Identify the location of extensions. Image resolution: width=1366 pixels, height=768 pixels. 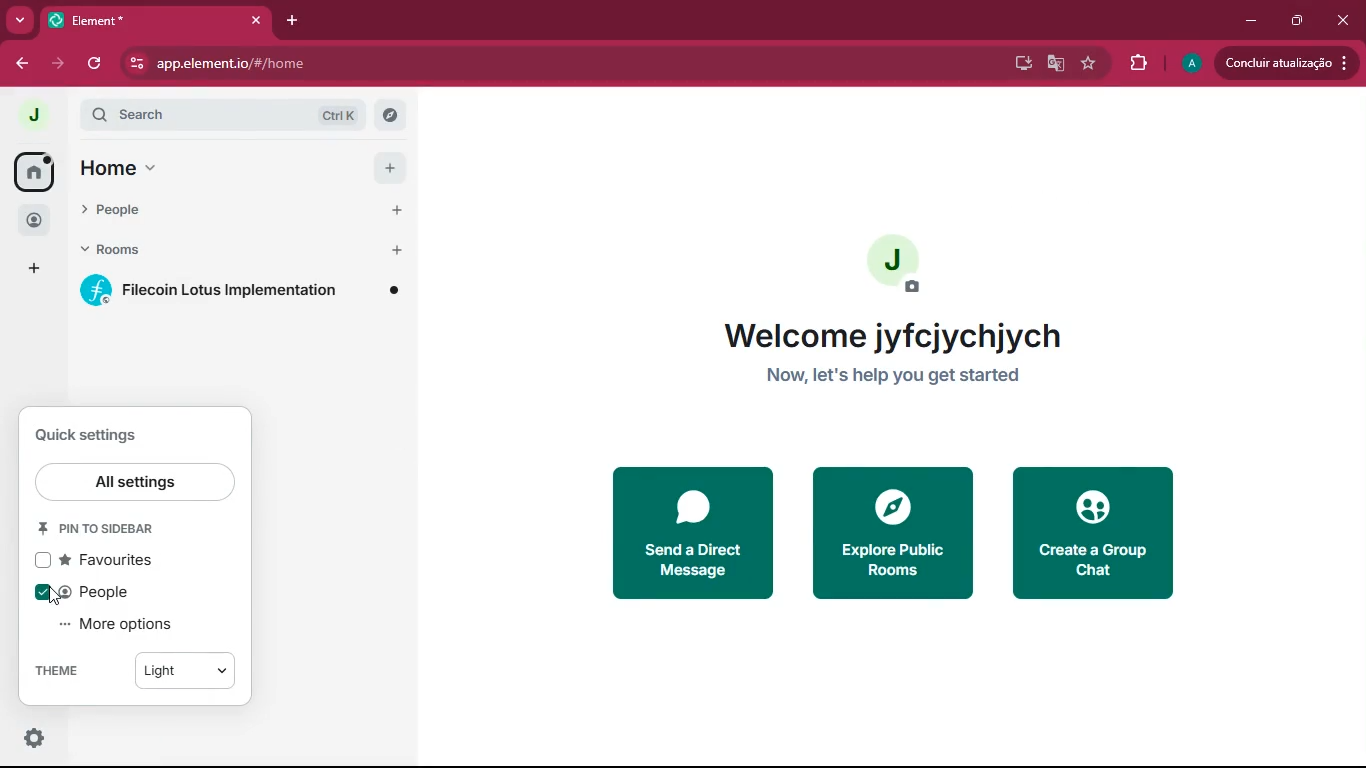
(1135, 64).